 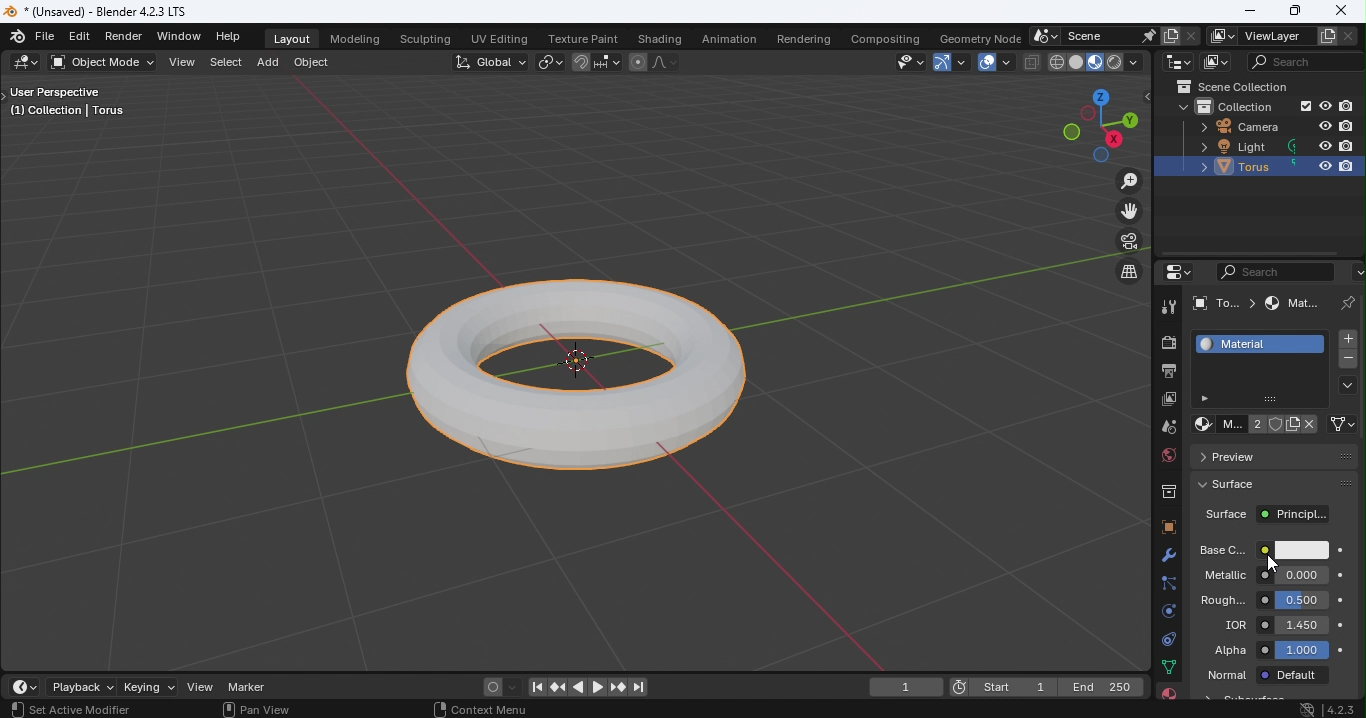 What do you see at coordinates (1261, 343) in the screenshot?
I see `Material` at bounding box center [1261, 343].